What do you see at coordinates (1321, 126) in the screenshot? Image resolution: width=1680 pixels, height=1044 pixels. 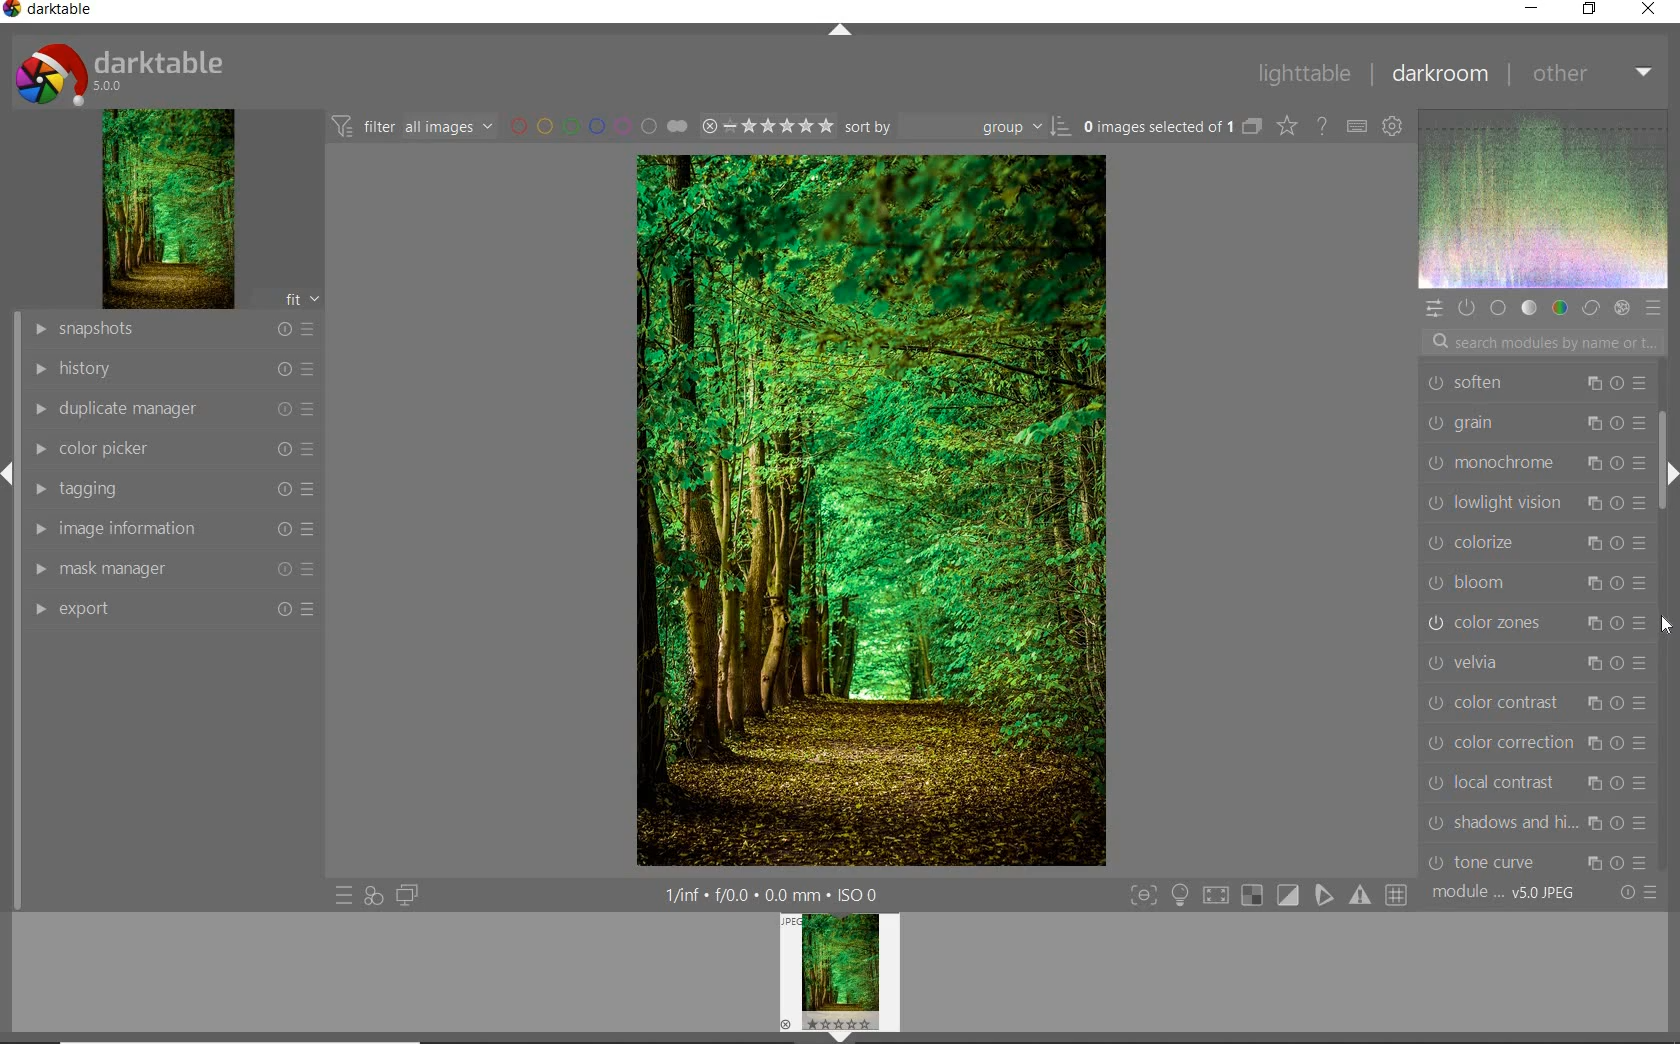 I see `ENABLE FOR ONLINE HELP` at bounding box center [1321, 126].